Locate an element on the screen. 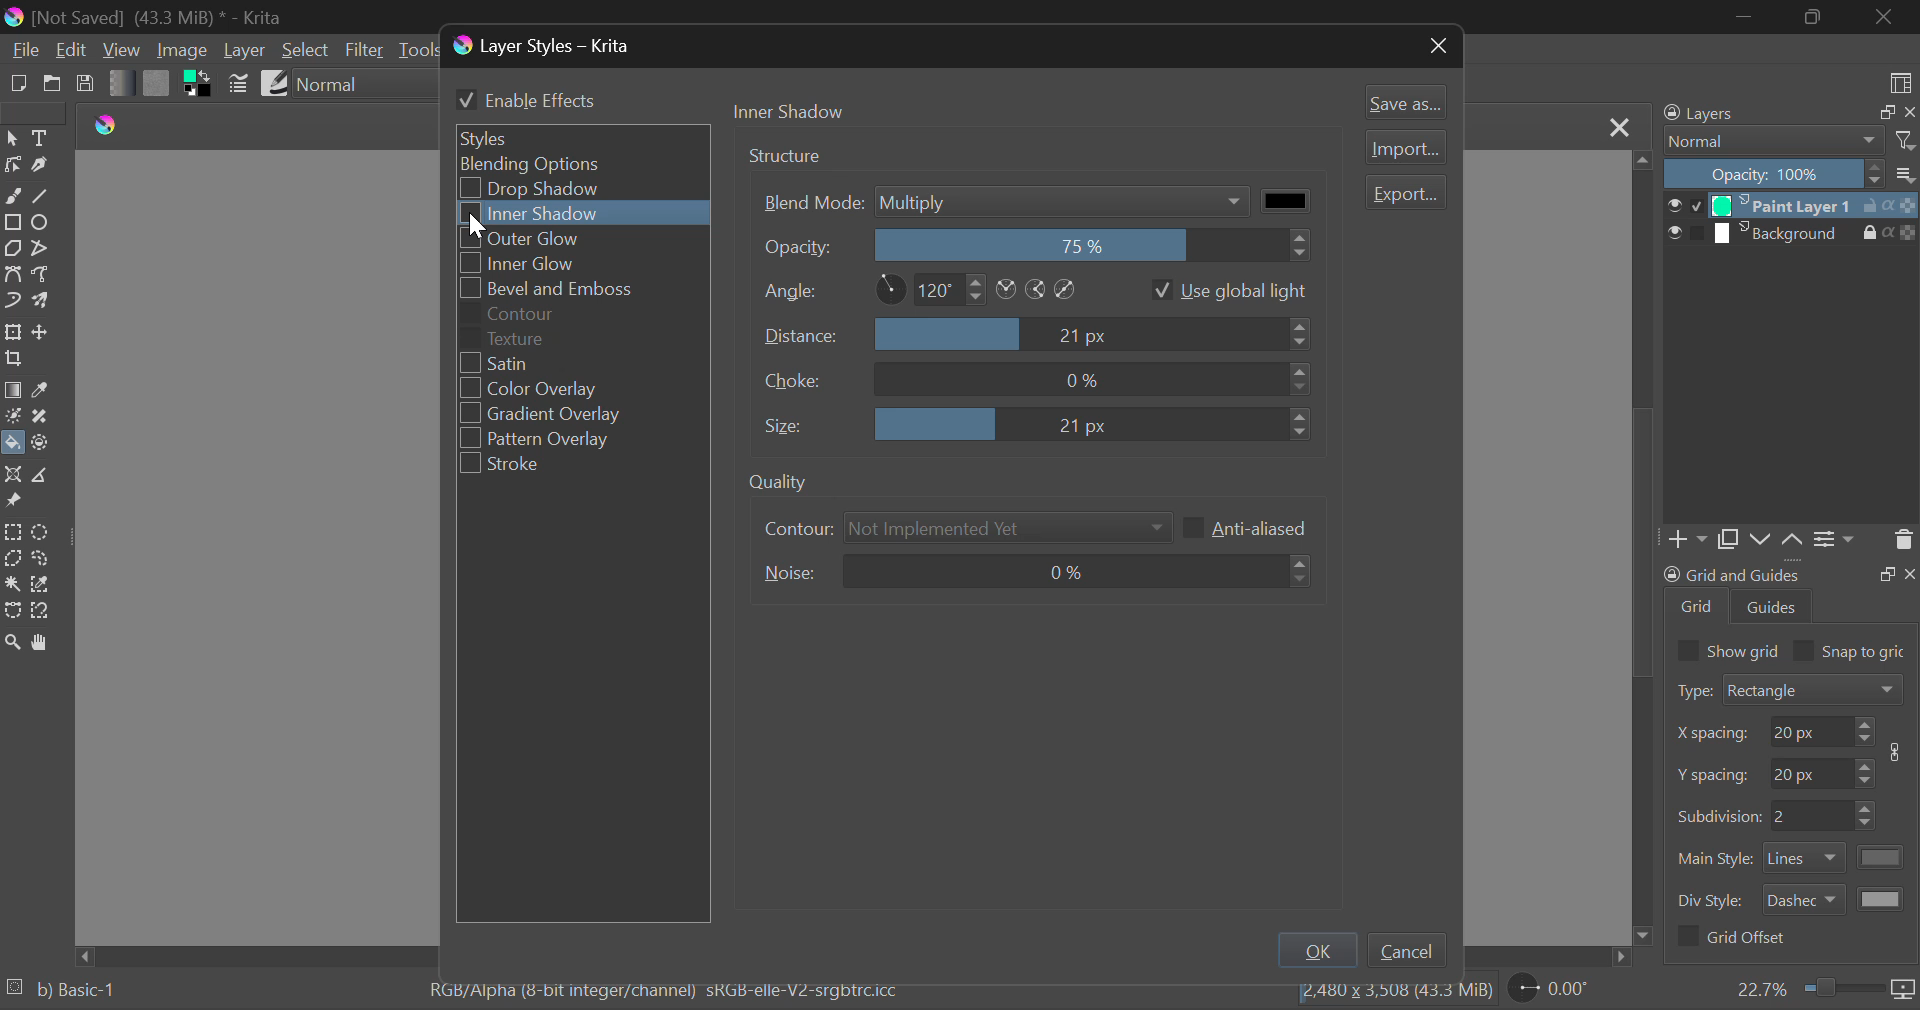  Tab Heading is located at coordinates (791, 115).